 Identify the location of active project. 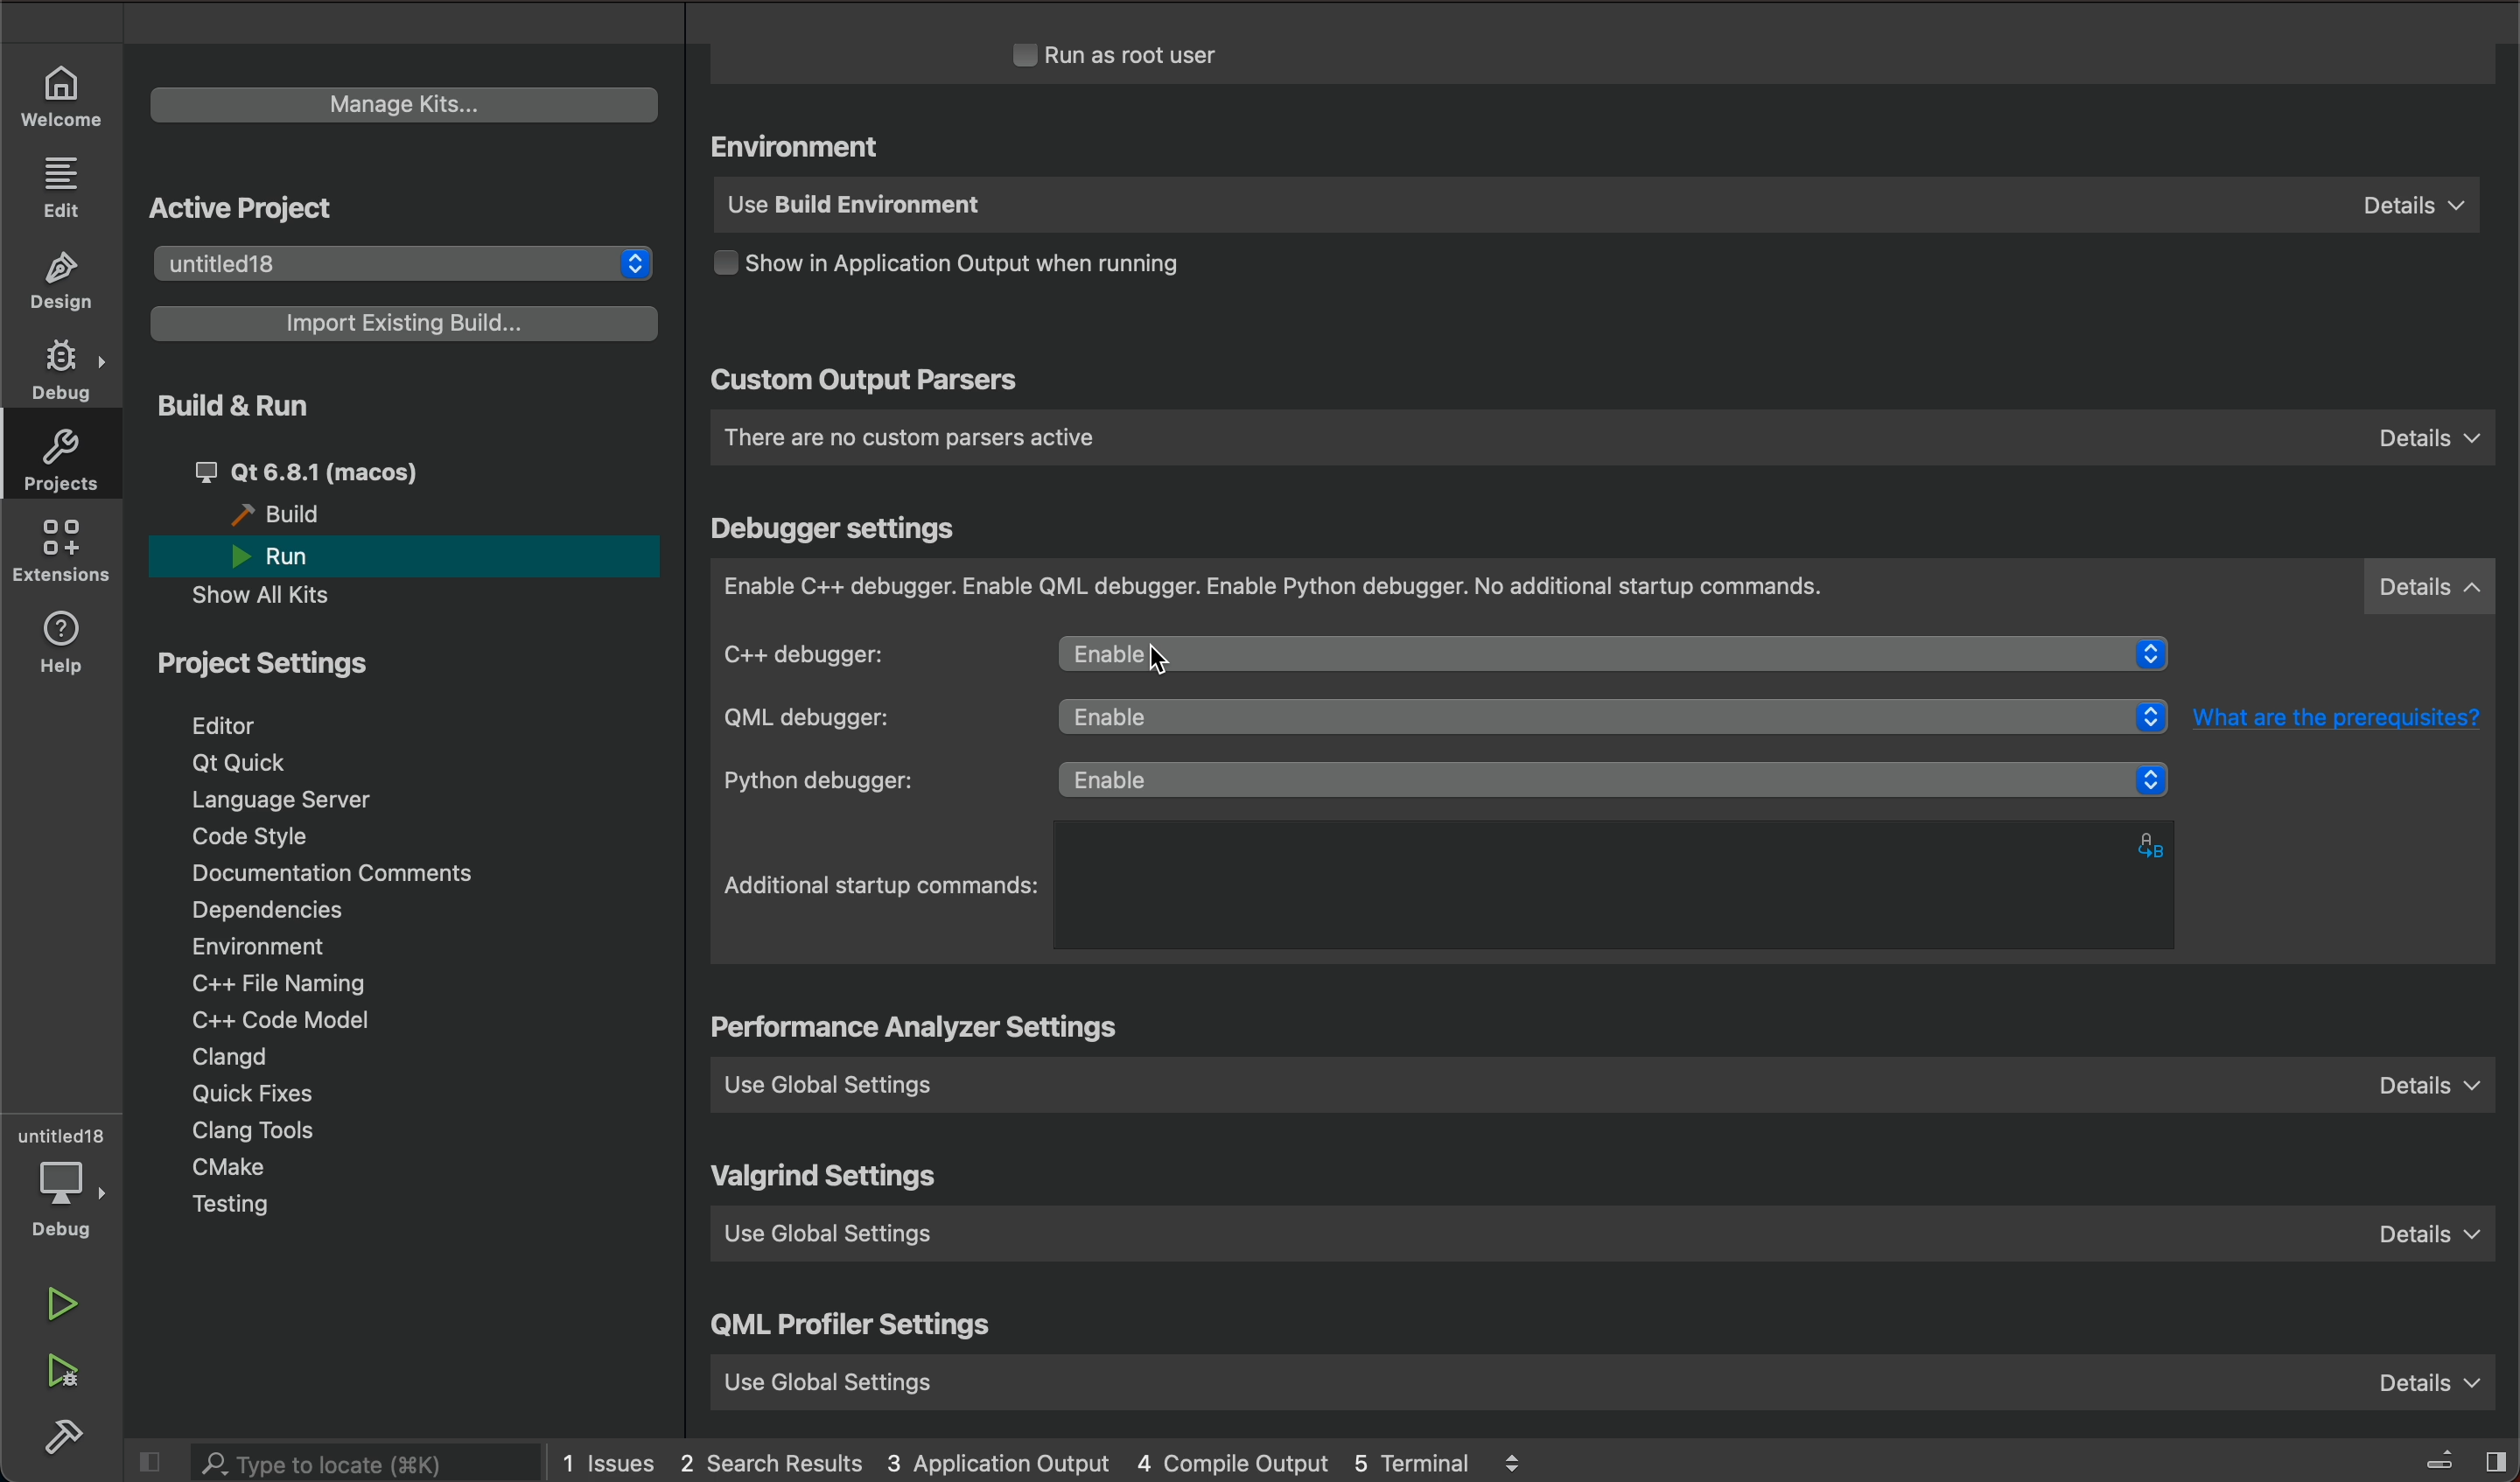
(242, 208).